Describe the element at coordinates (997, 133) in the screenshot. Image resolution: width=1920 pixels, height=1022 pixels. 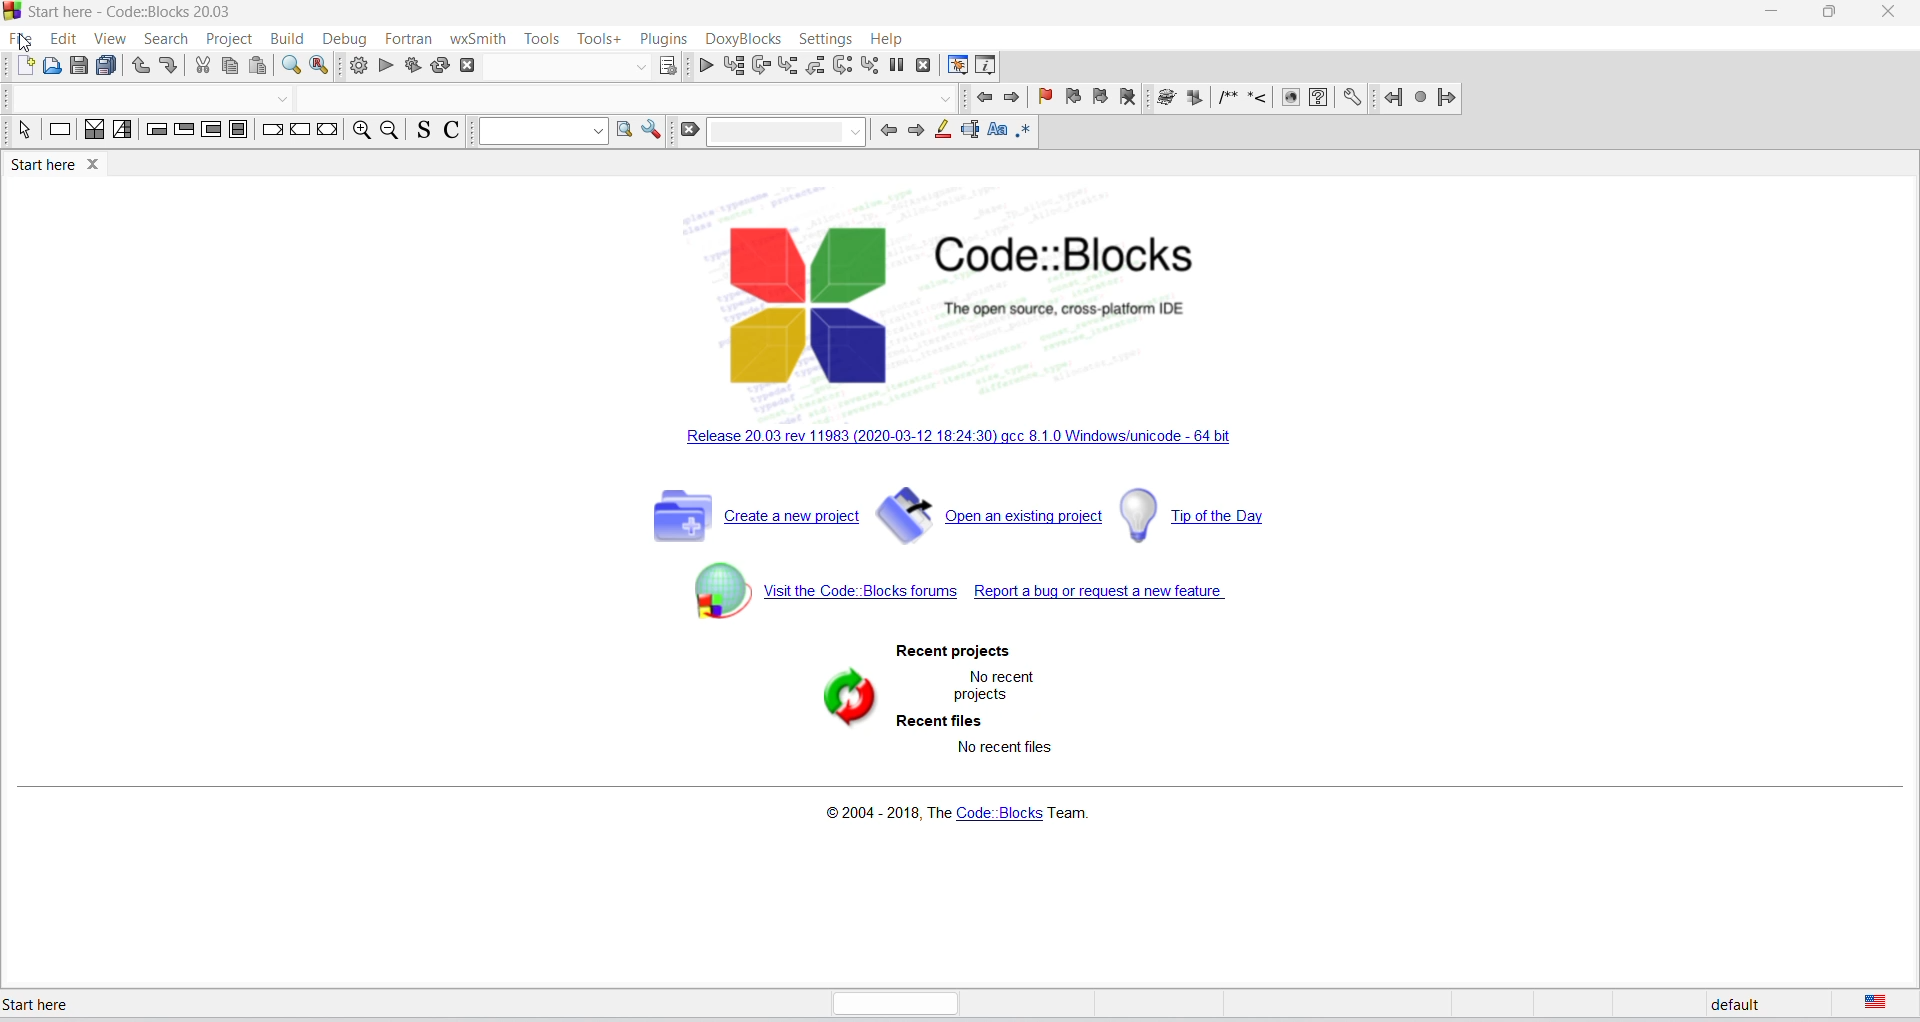
I see `match case` at that location.